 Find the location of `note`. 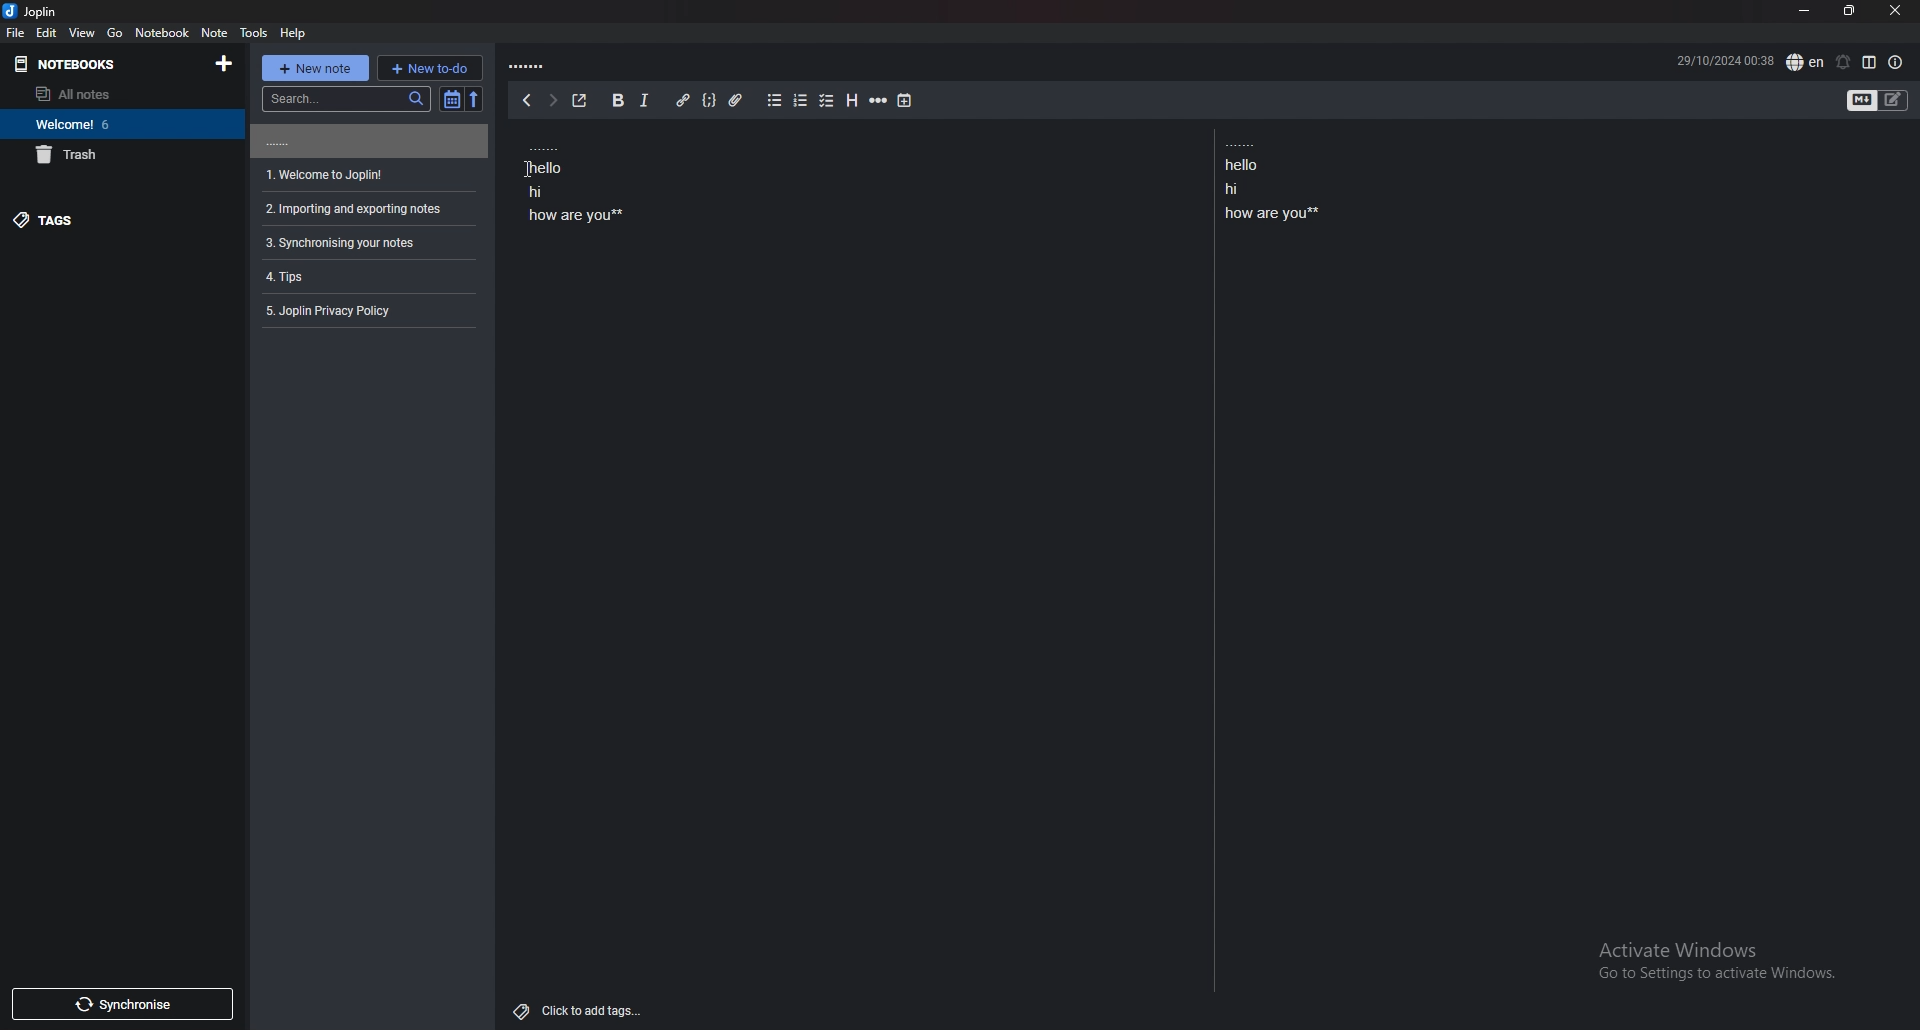

note is located at coordinates (366, 141).